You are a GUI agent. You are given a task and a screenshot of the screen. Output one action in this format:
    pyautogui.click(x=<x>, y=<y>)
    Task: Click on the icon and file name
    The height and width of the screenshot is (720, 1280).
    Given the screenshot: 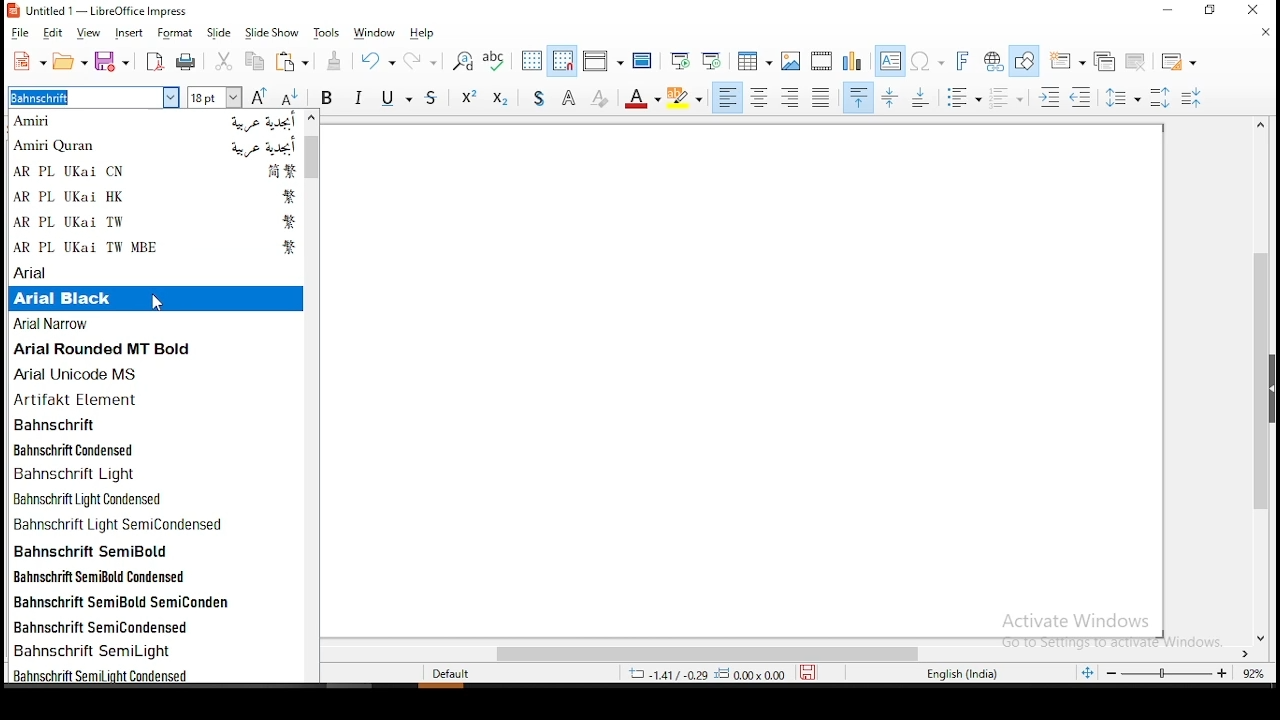 What is the action you would take?
    pyautogui.click(x=103, y=12)
    